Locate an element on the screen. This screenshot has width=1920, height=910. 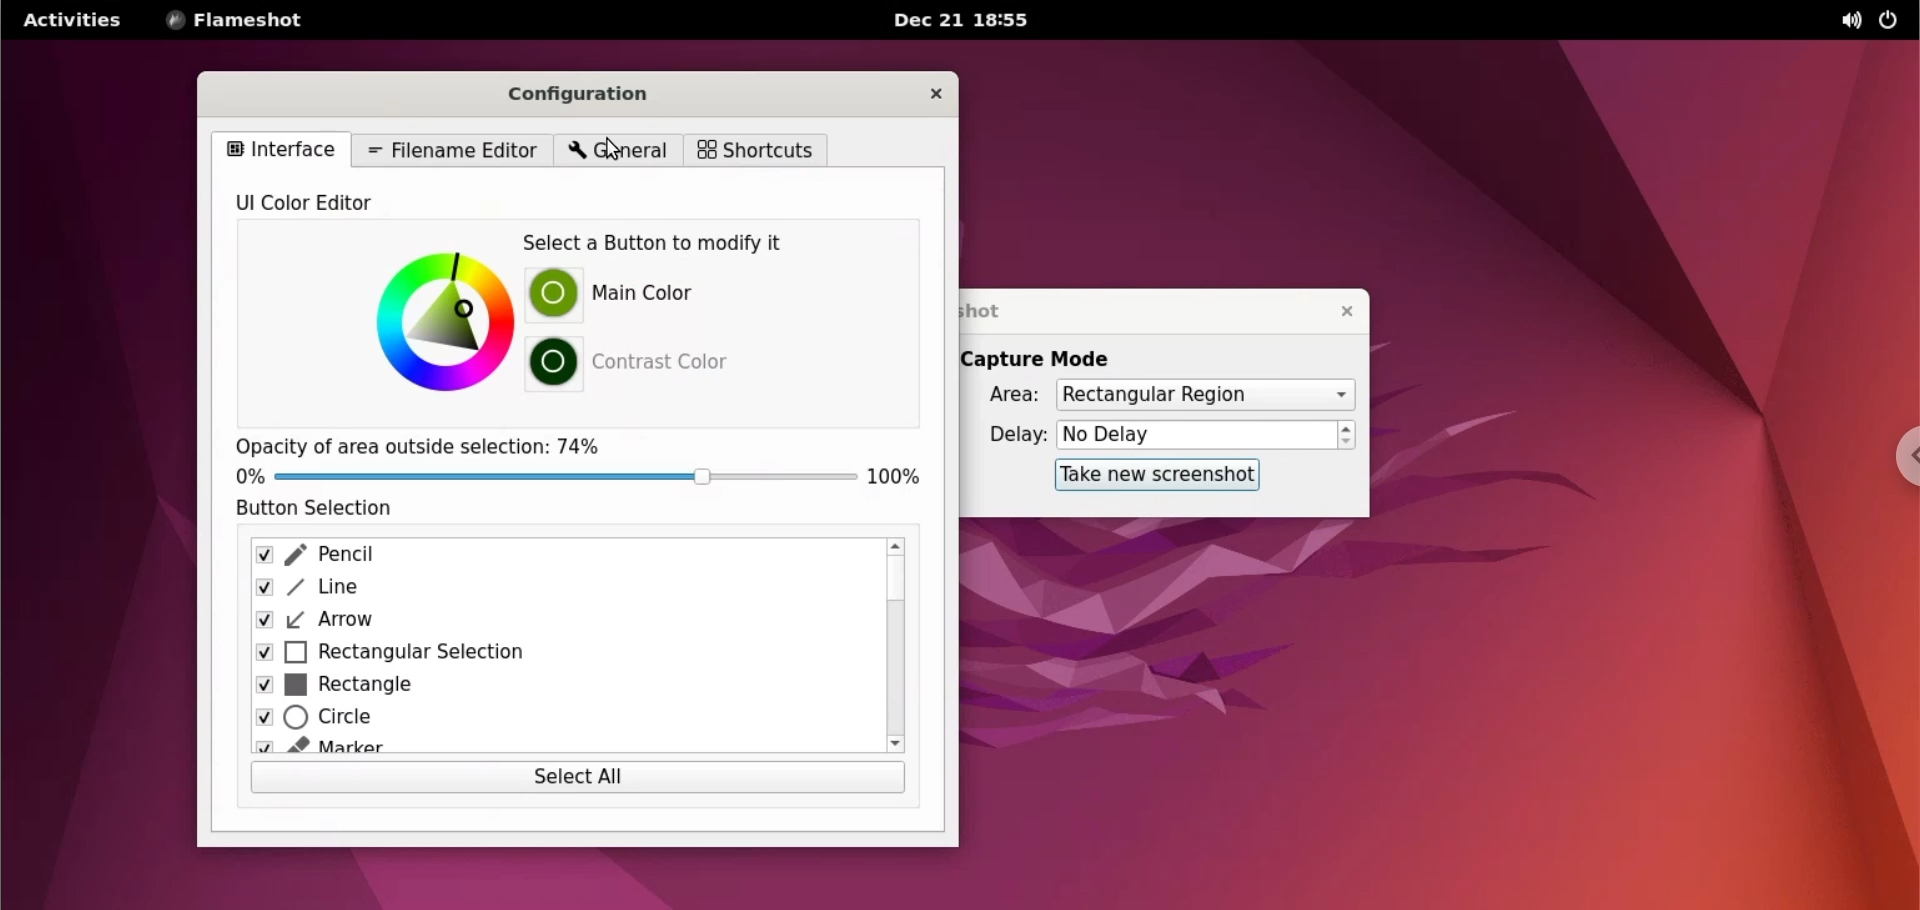
rectangle is located at coordinates (550, 687).